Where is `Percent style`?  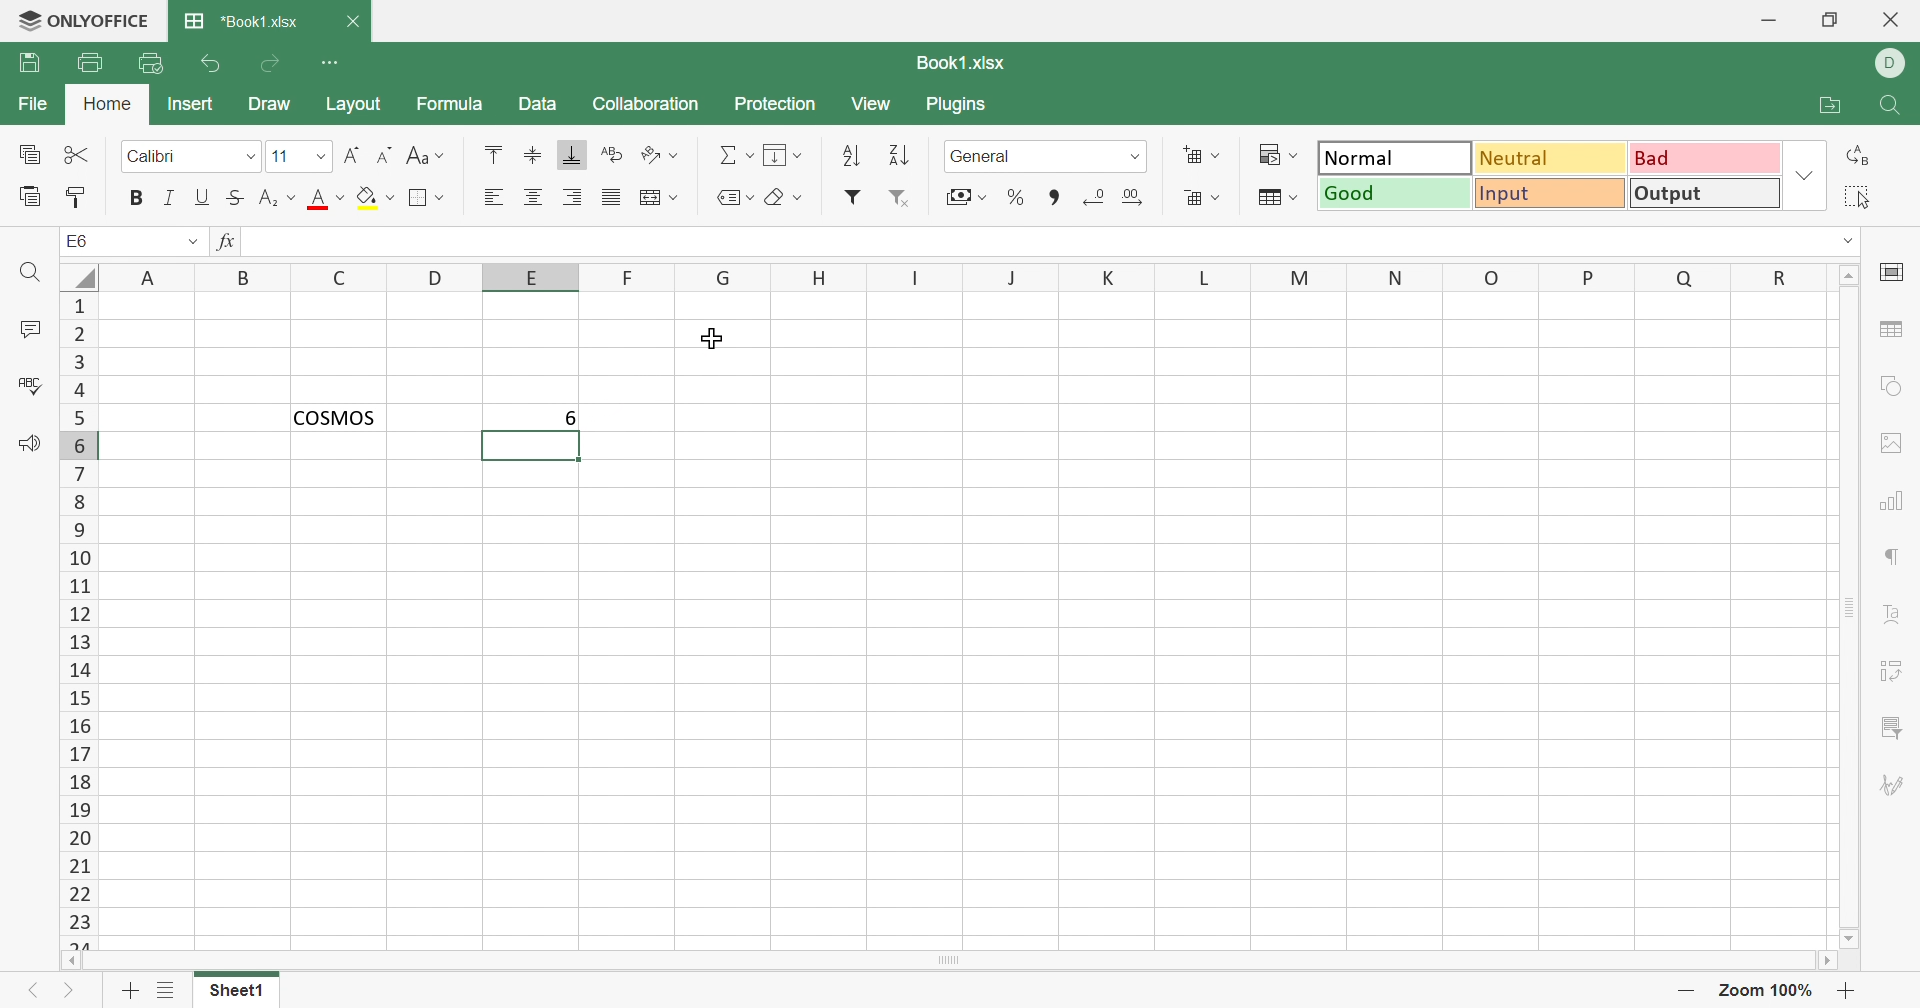
Percent style is located at coordinates (1017, 198).